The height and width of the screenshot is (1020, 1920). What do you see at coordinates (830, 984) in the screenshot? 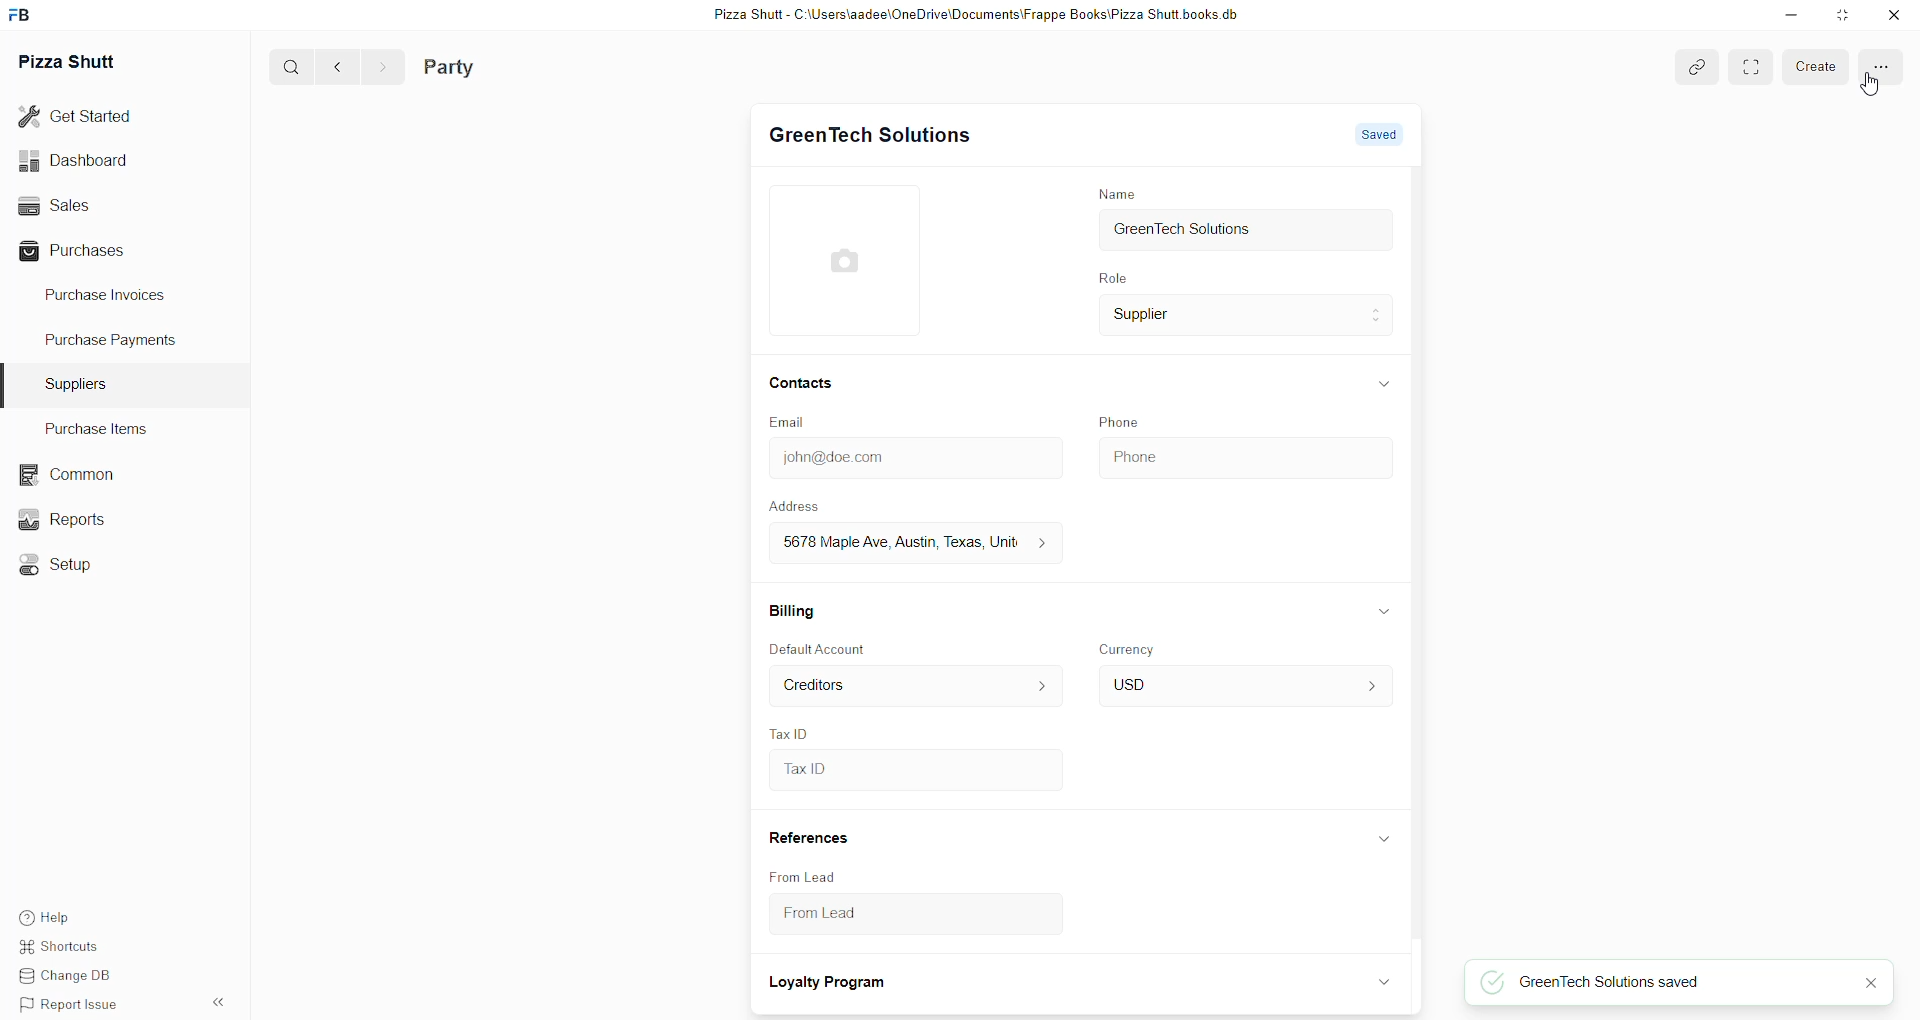
I see `Loyalty Program` at bounding box center [830, 984].